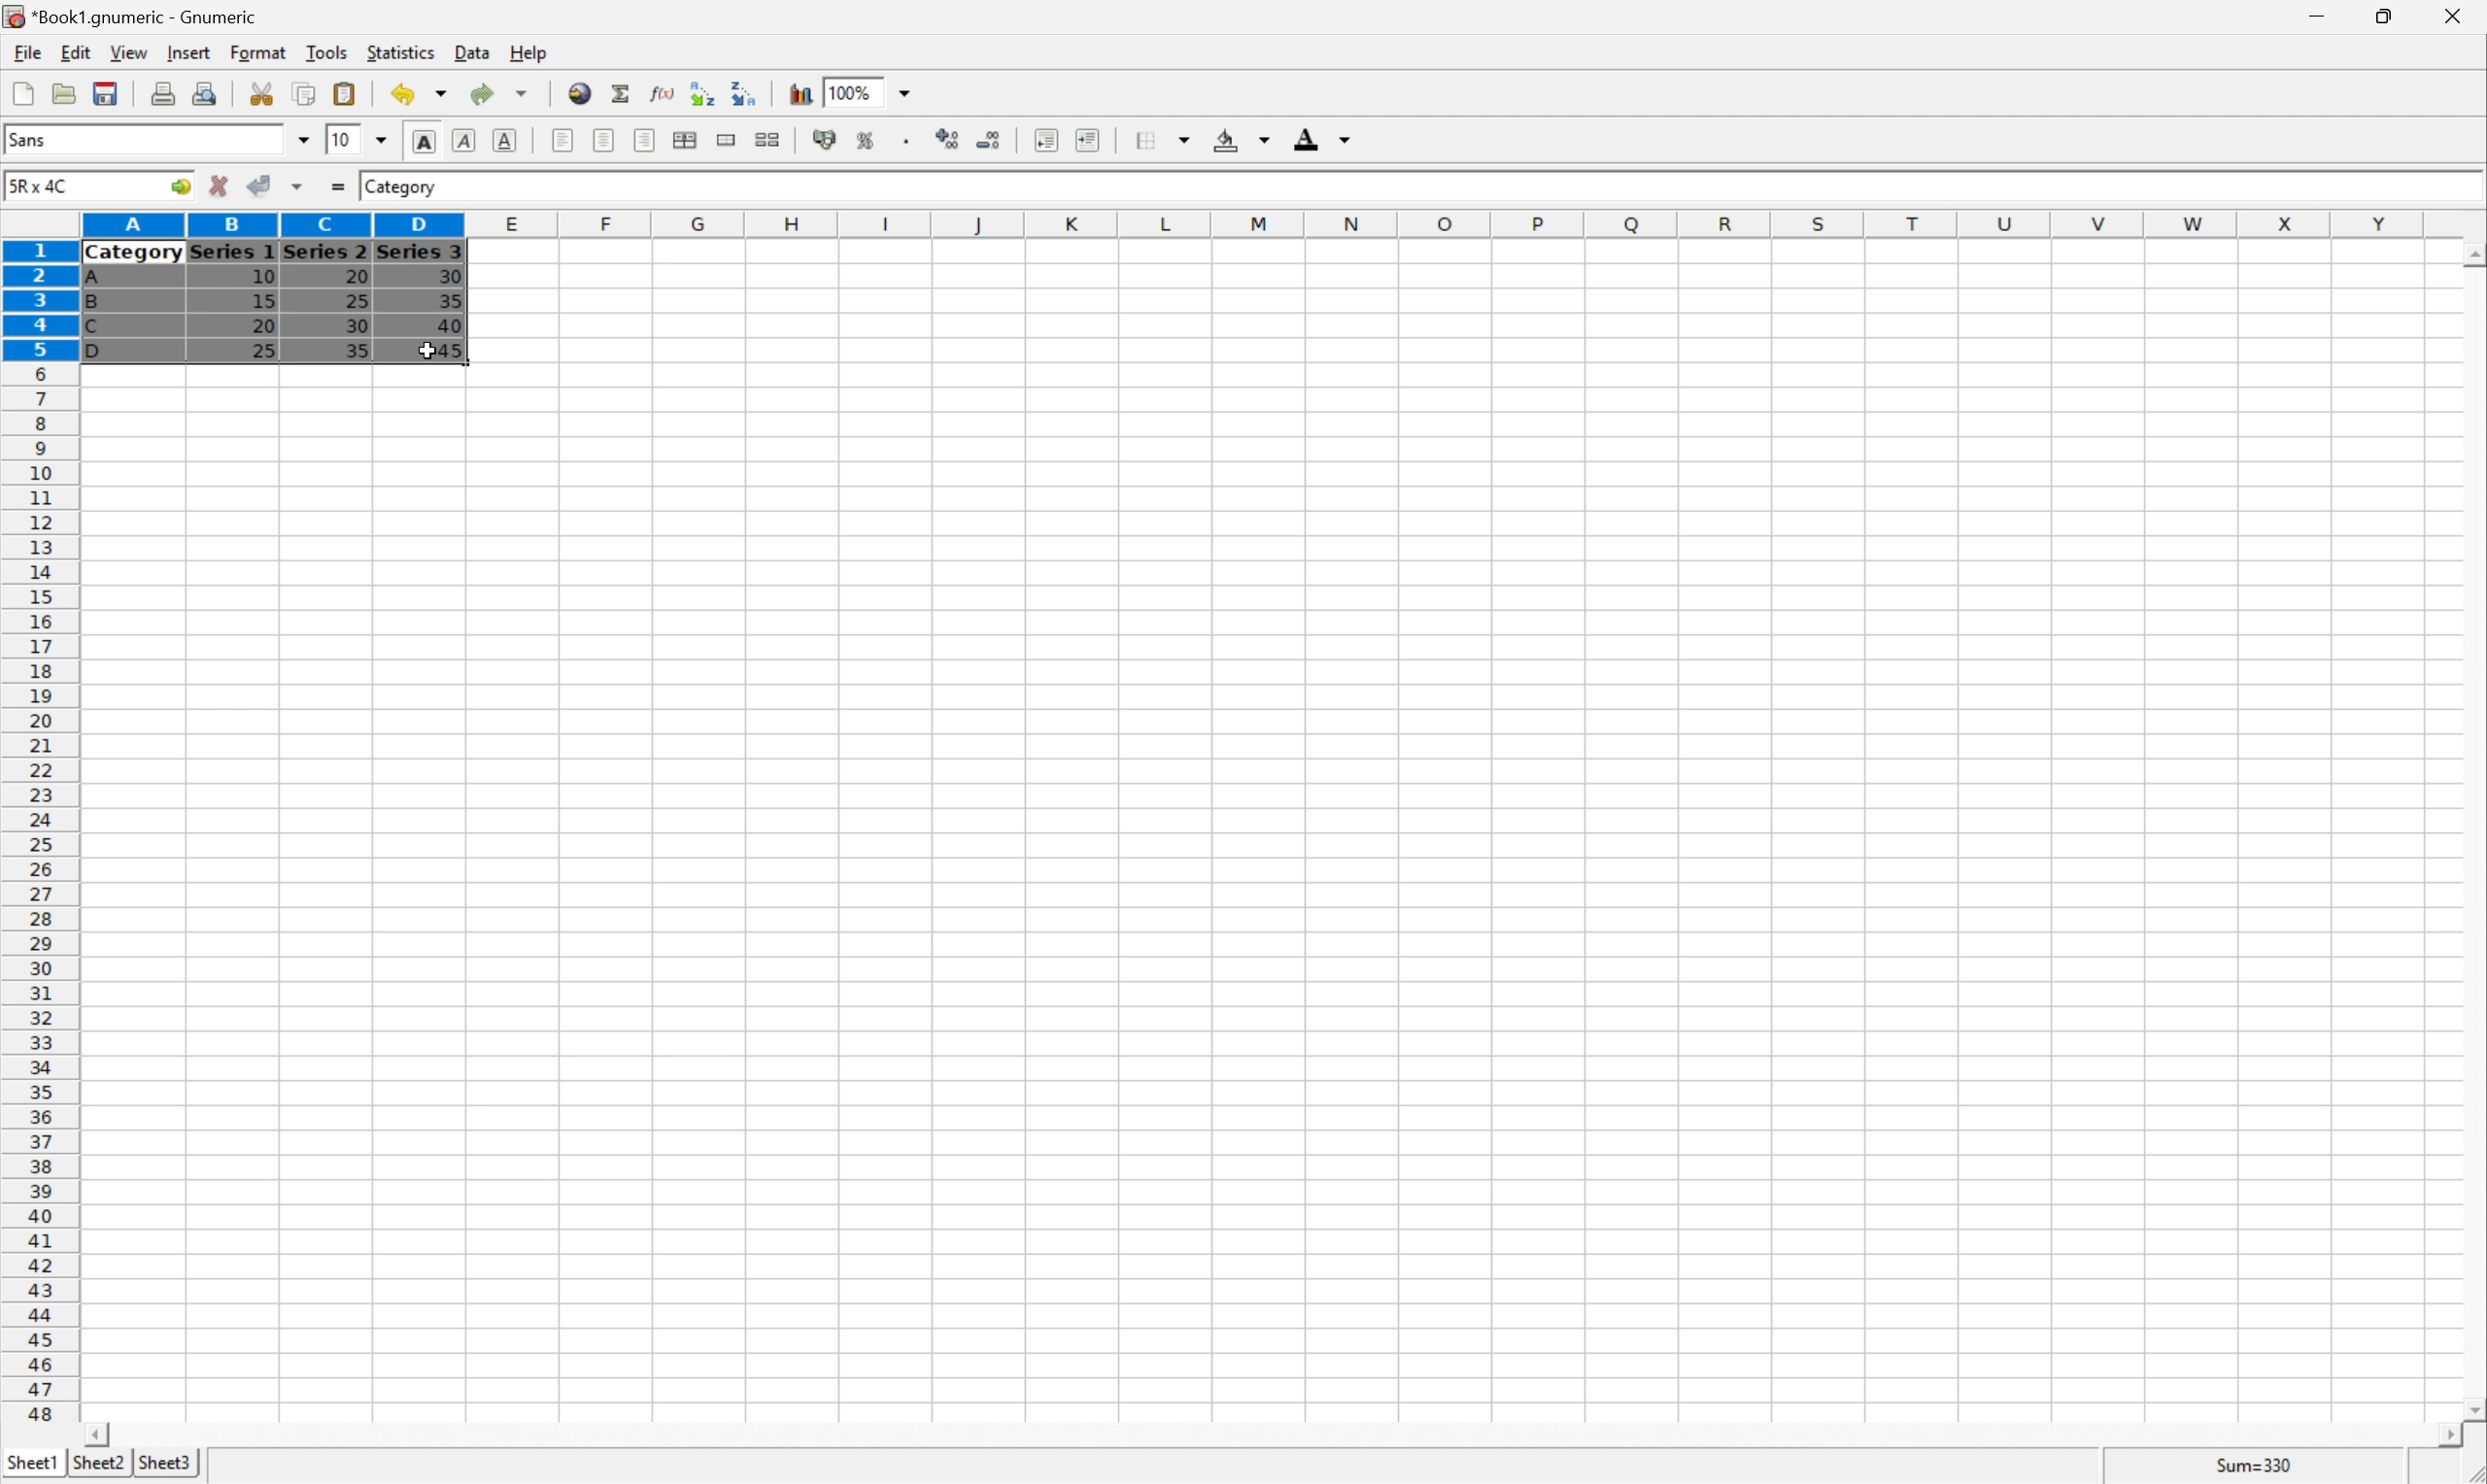 Image resolution: width=2487 pixels, height=1484 pixels. What do you see at coordinates (421, 251) in the screenshot?
I see `Series 3` at bounding box center [421, 251].